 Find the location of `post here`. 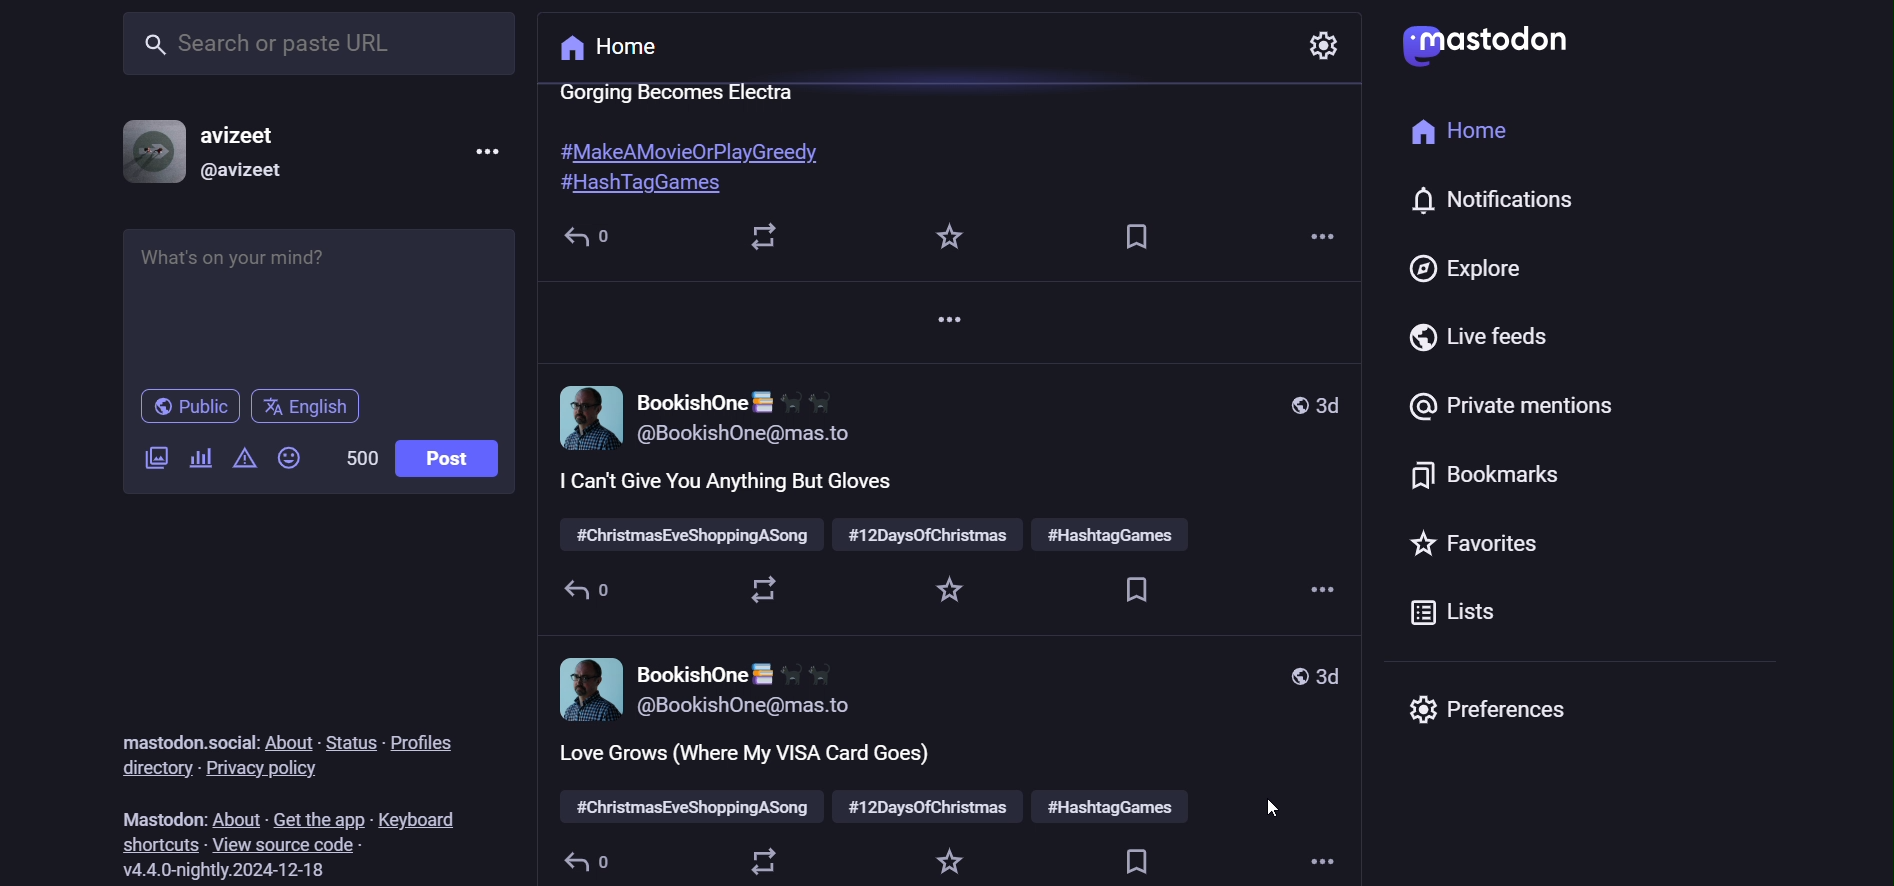

post here is located at coordinates (318, 299).